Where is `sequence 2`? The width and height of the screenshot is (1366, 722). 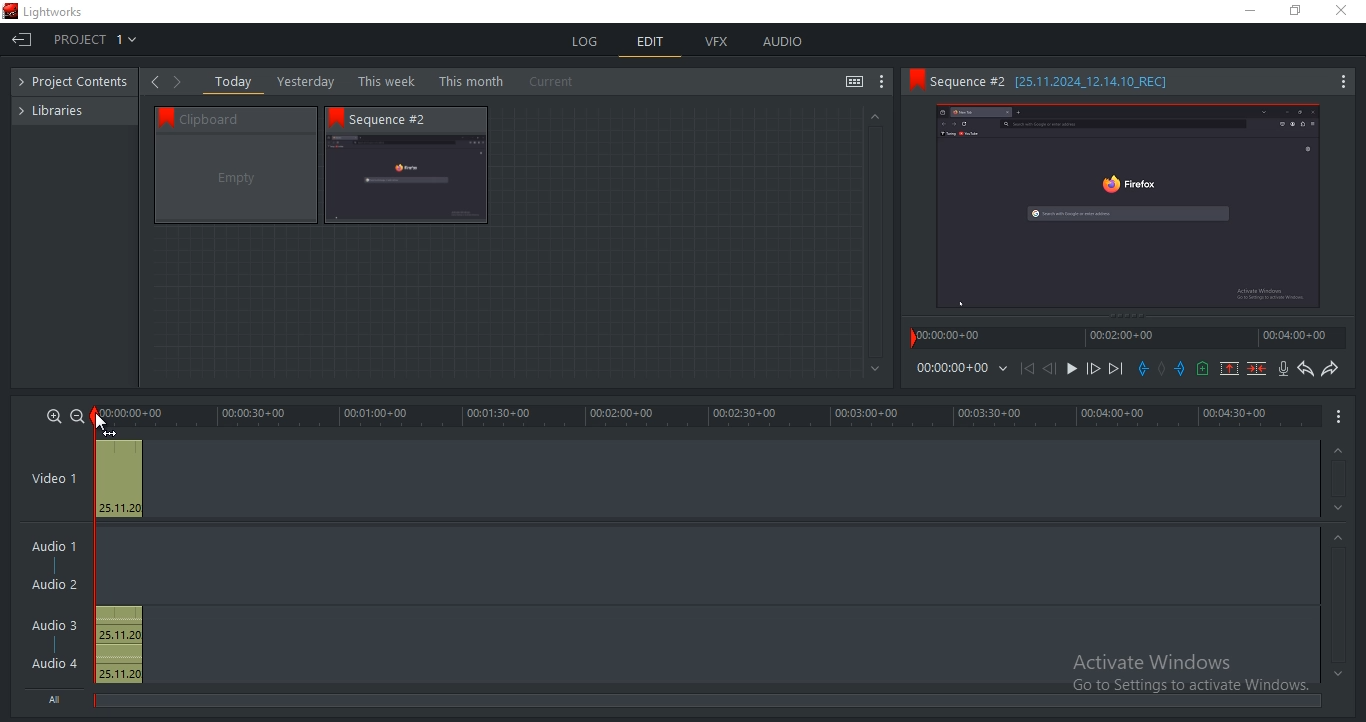
sequence 2 is located at coordinates (406, 180).